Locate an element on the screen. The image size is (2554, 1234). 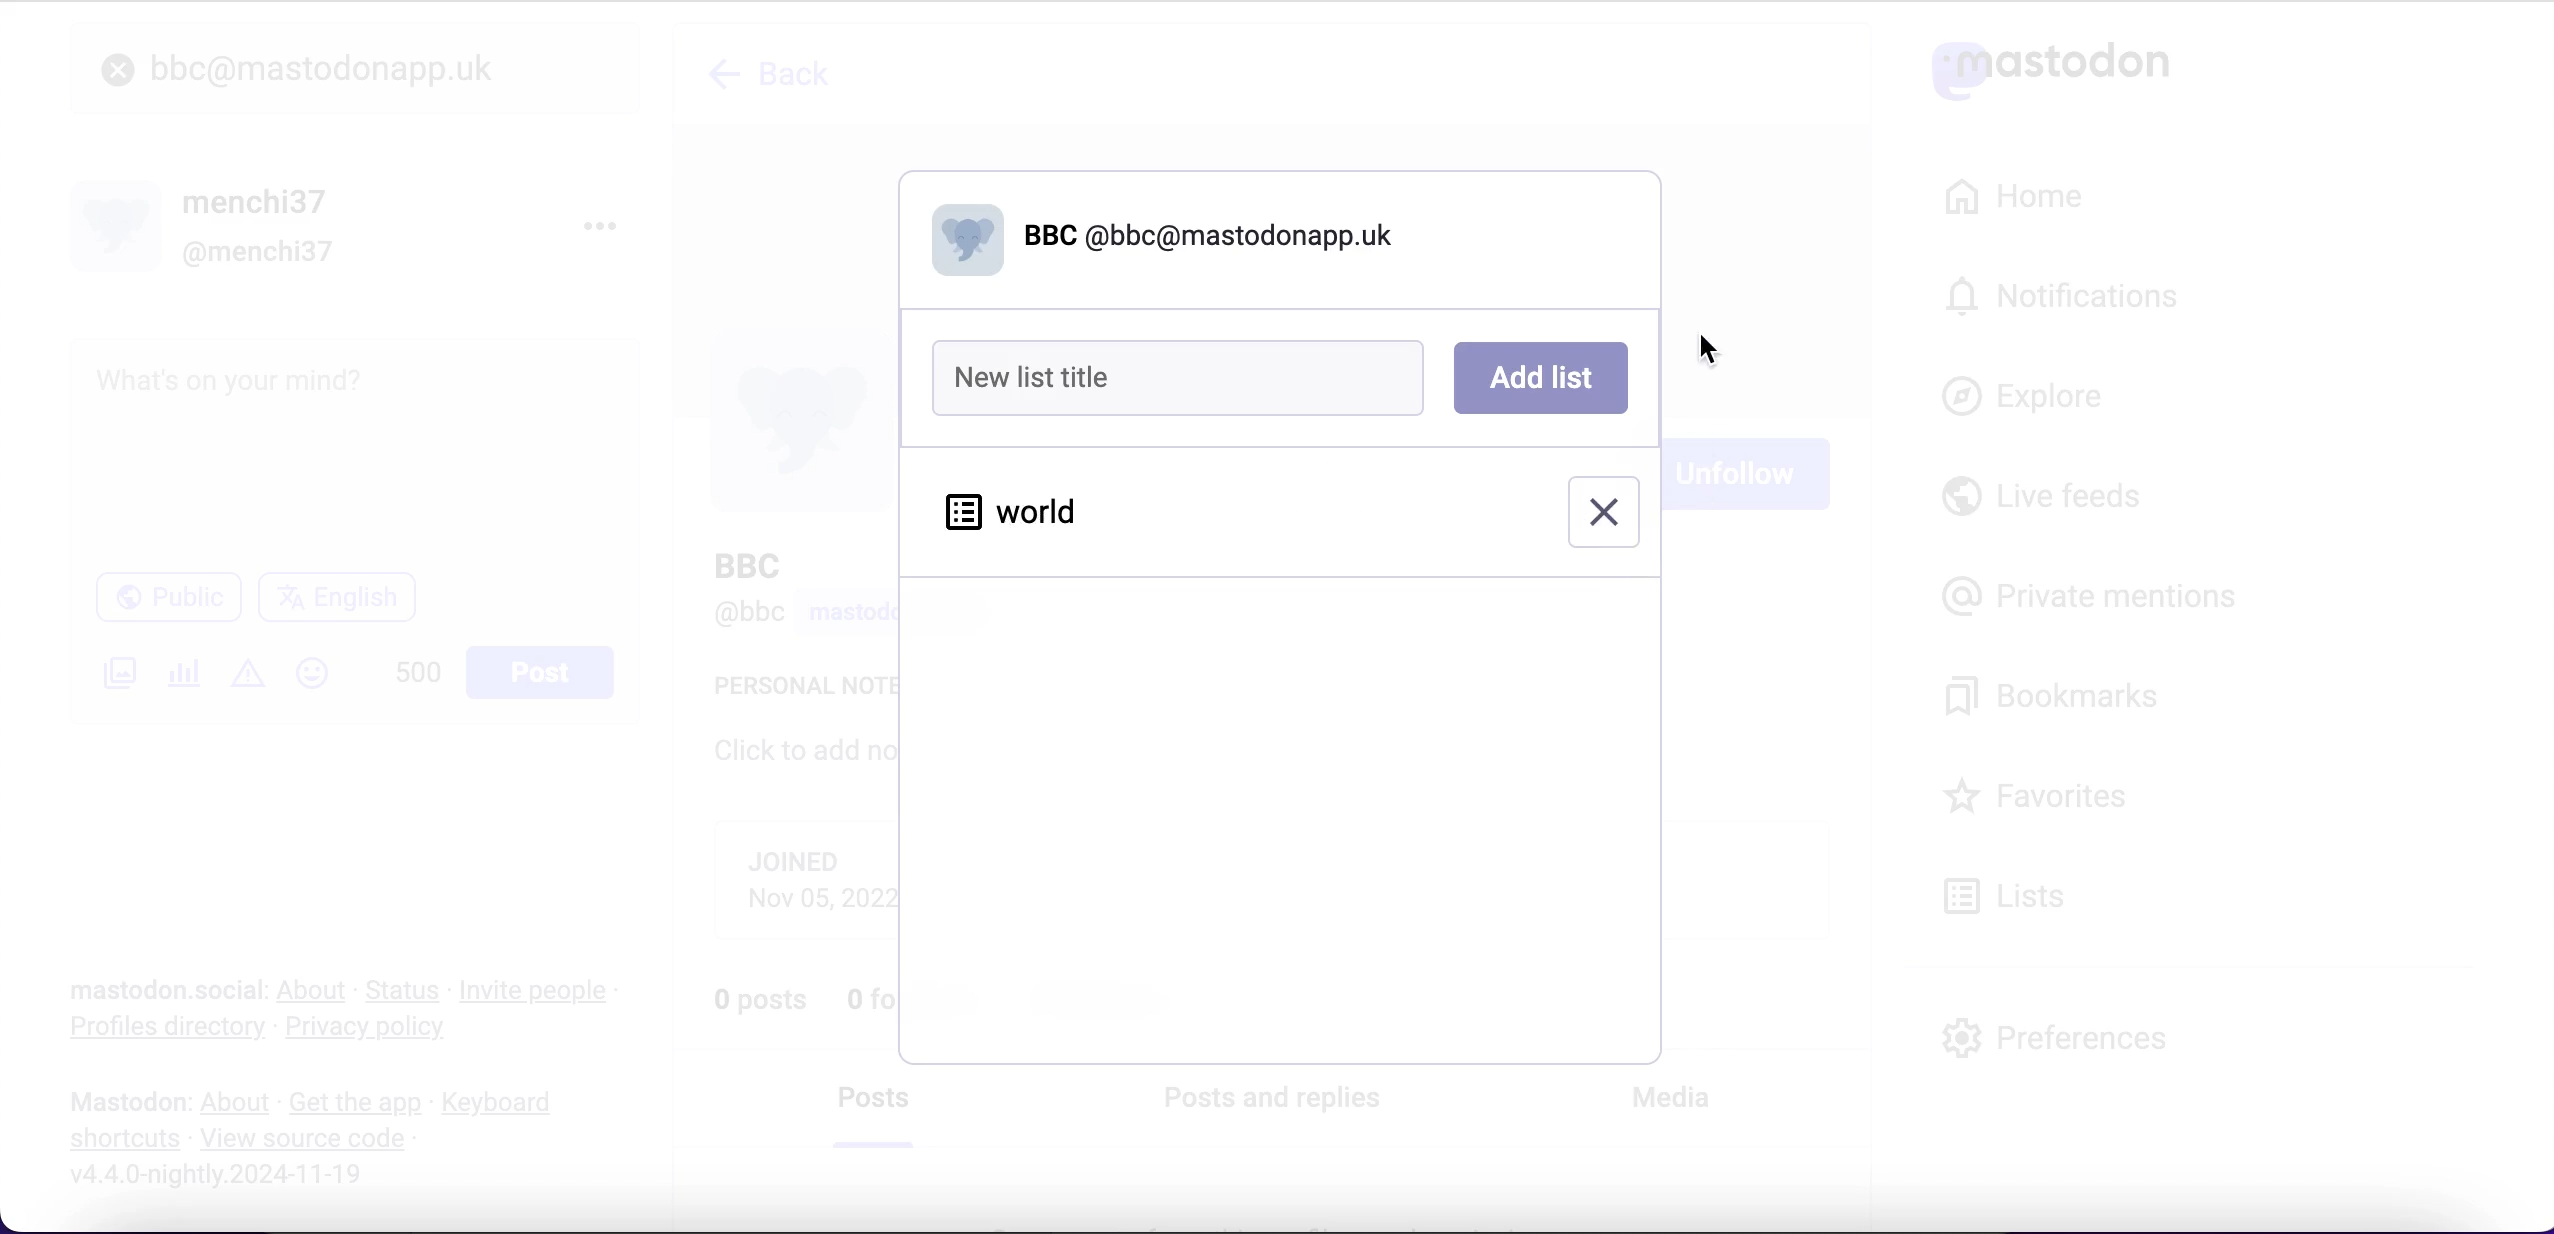
post button is located at coordinates (546, 673).